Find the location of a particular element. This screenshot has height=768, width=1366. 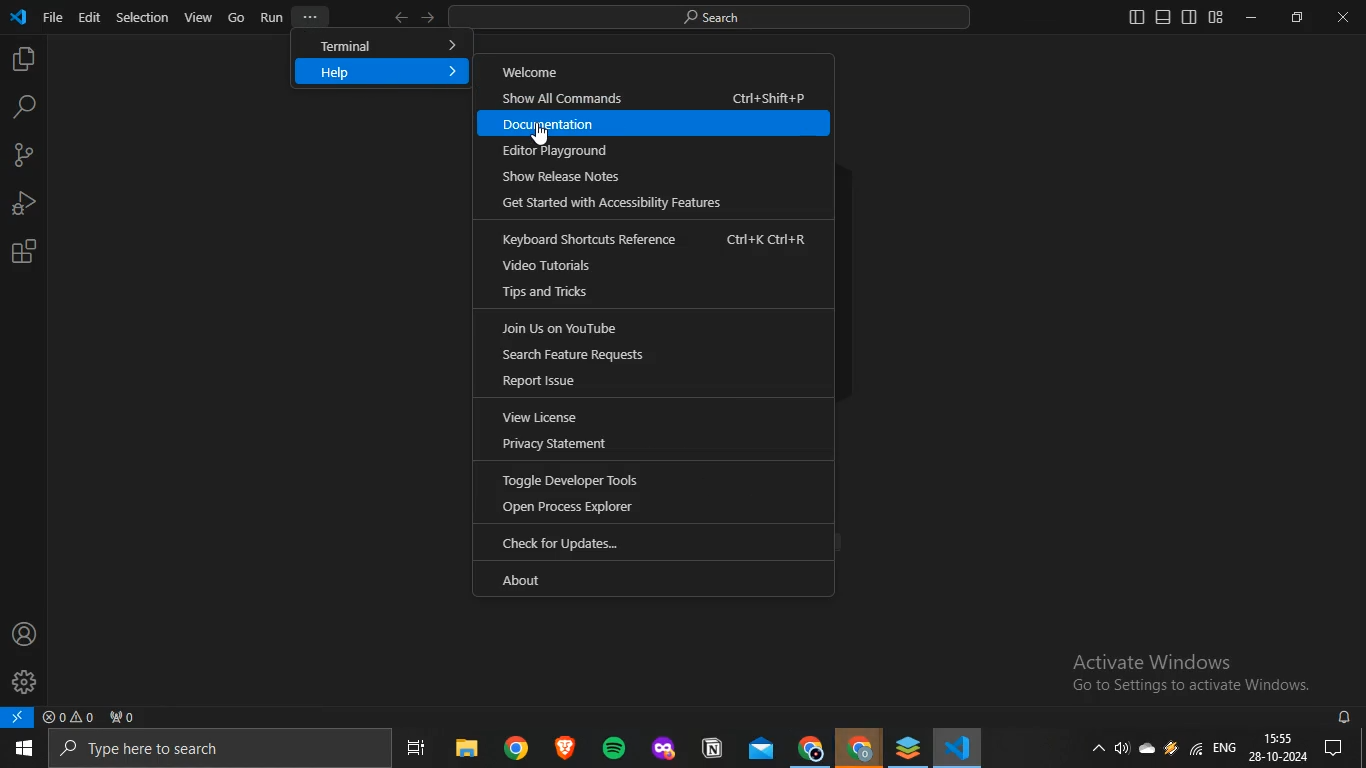

... is located at coordinates (309, 15).